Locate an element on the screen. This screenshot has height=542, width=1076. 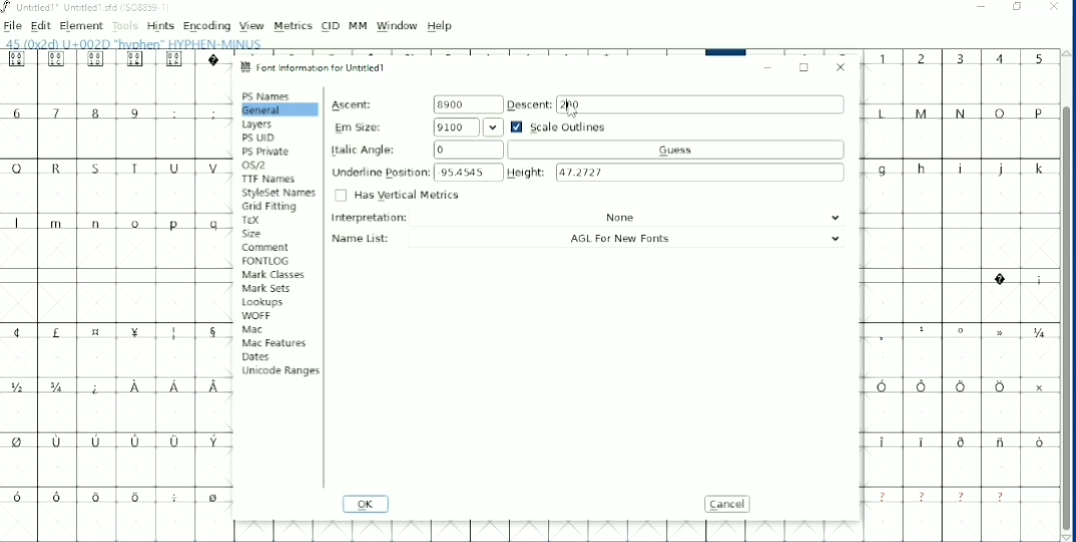
MM is located at coordinates (358, 26).